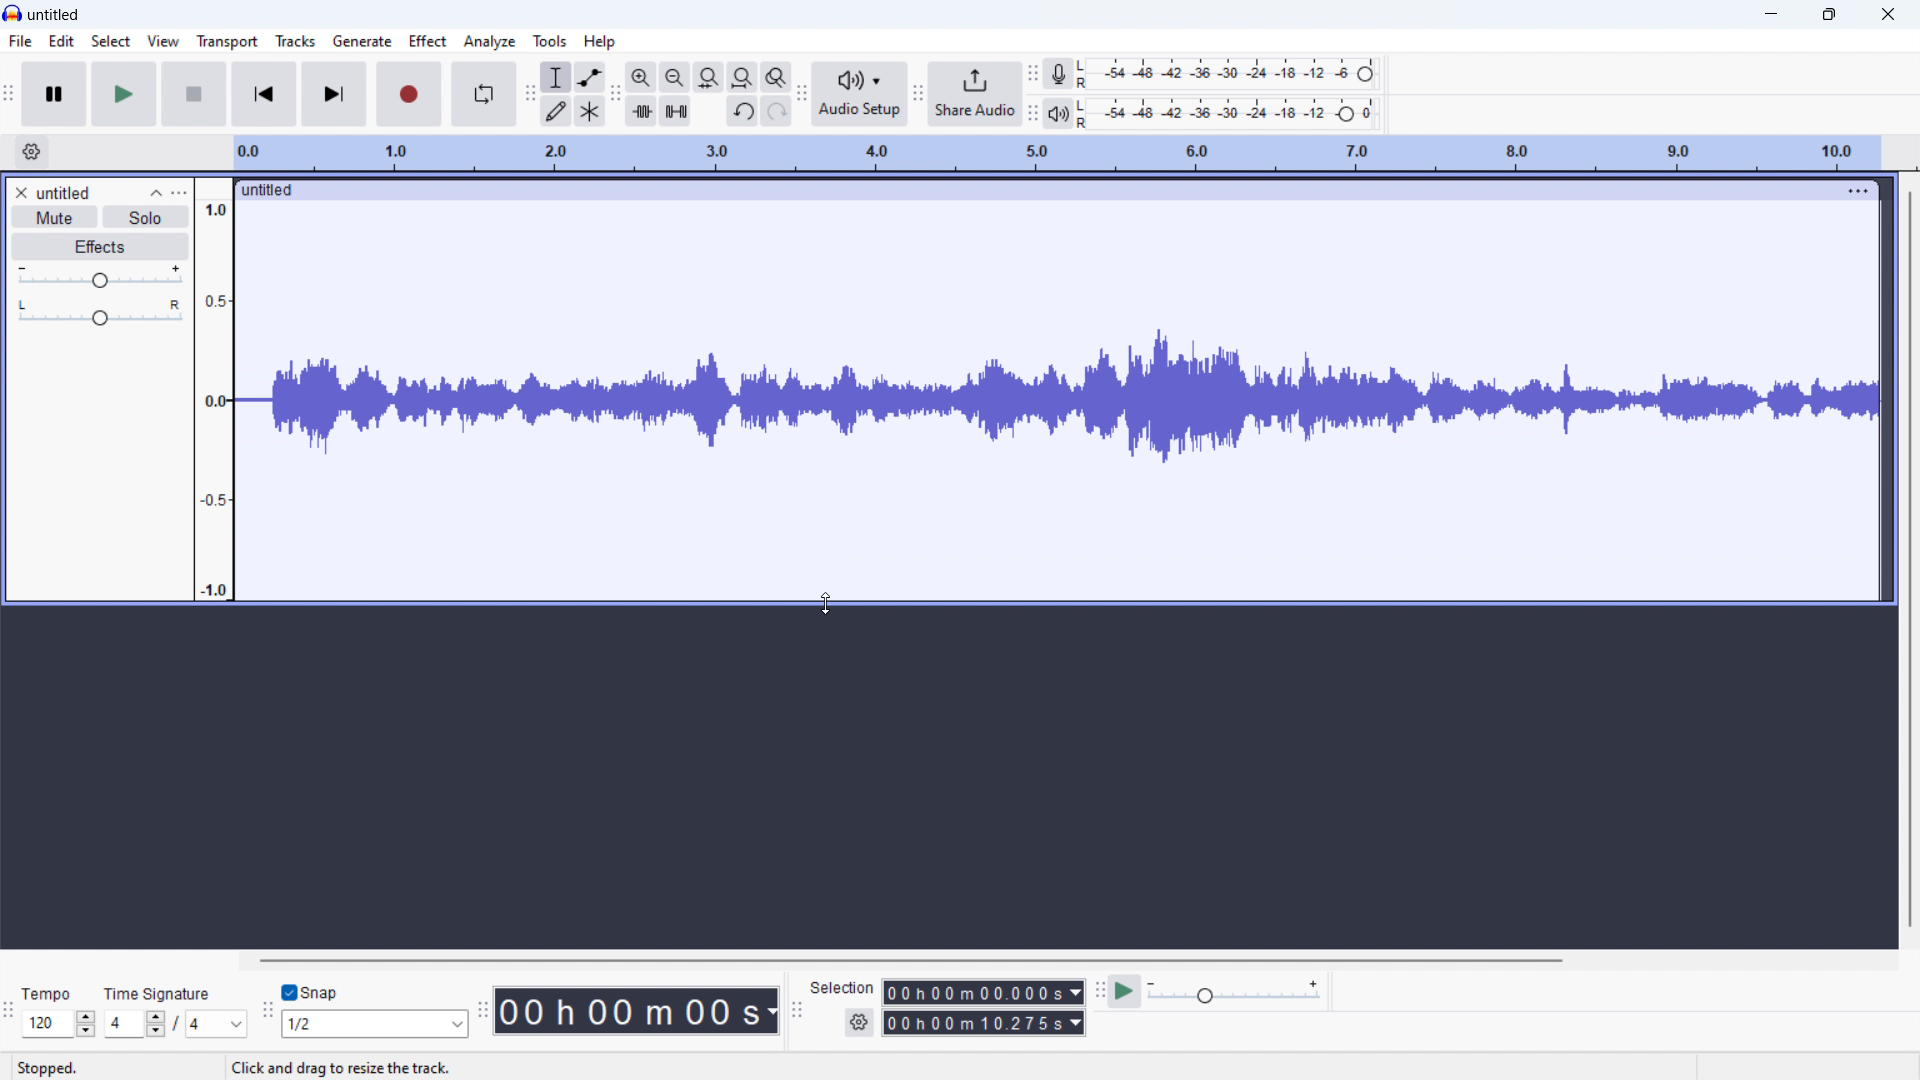  I want to click on track options, so click(1856, 191).